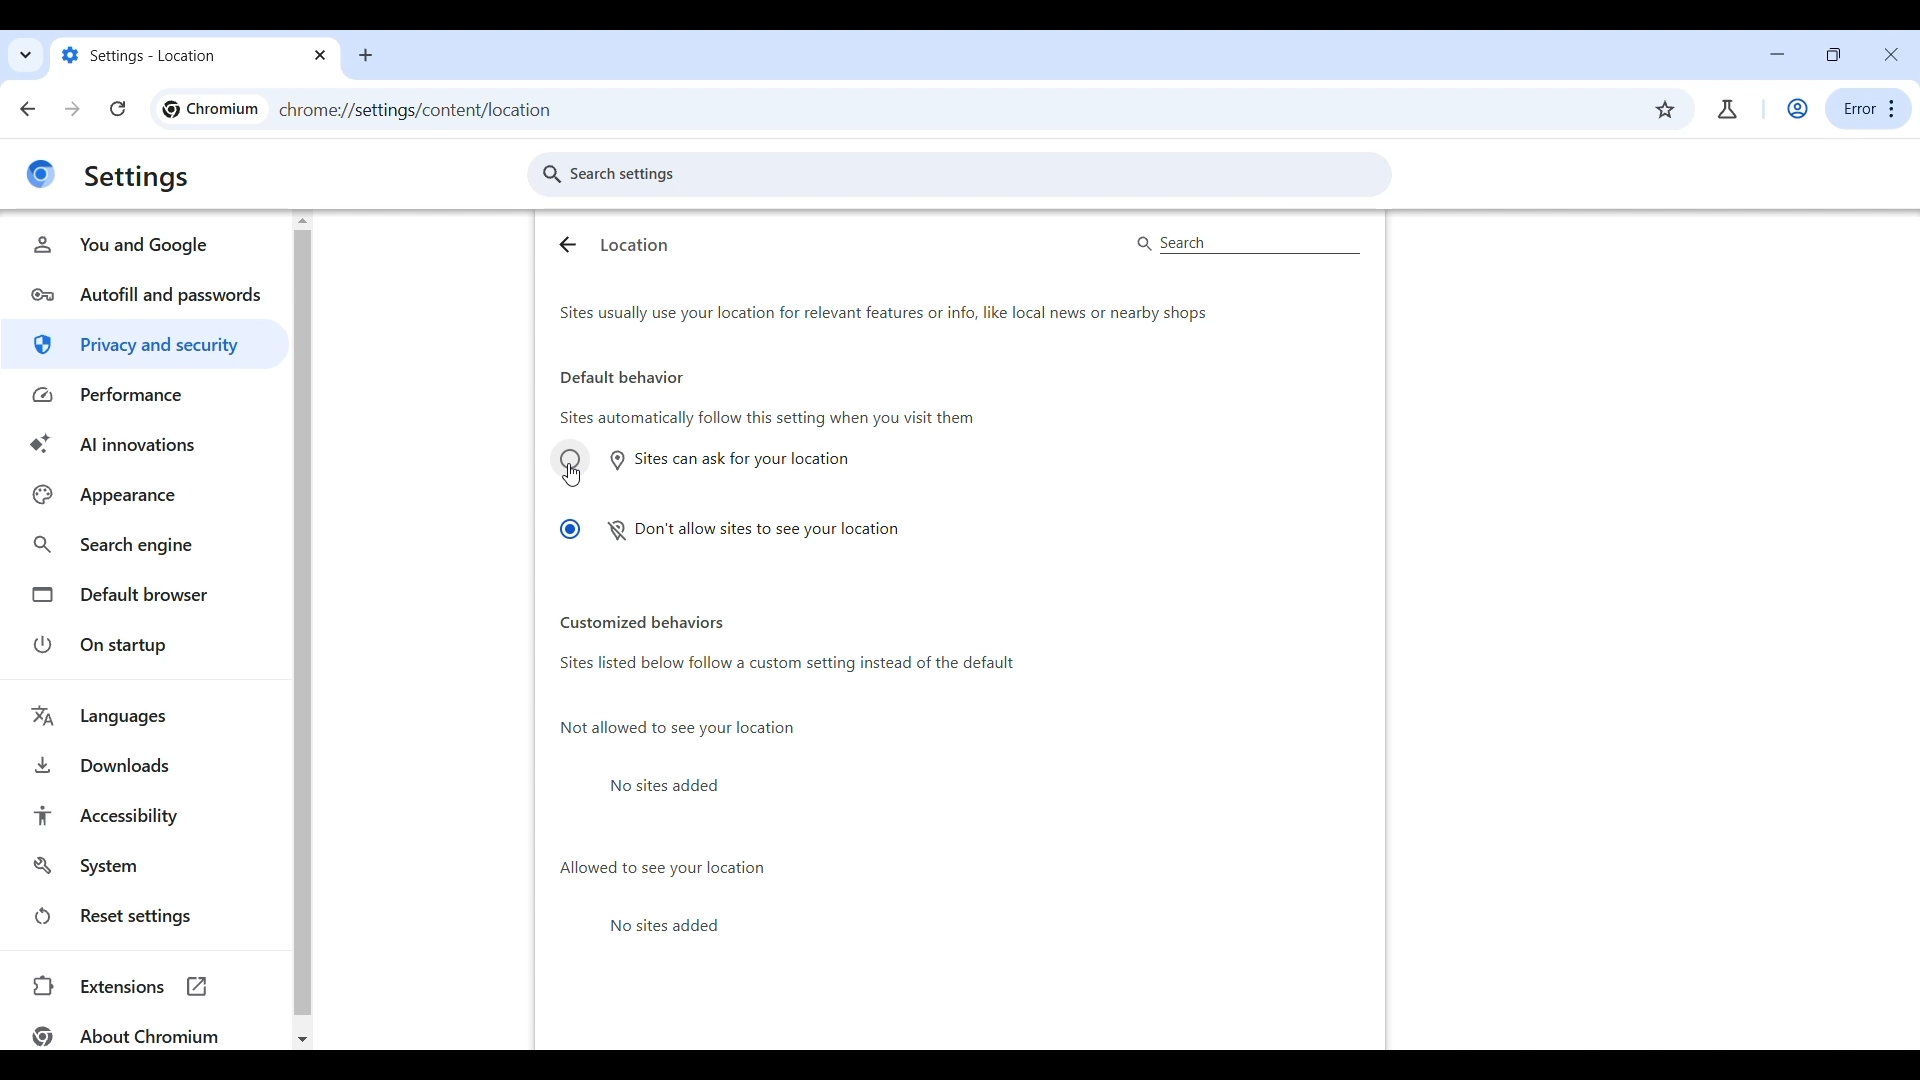  I want to click on Go back, so click(29, 109).